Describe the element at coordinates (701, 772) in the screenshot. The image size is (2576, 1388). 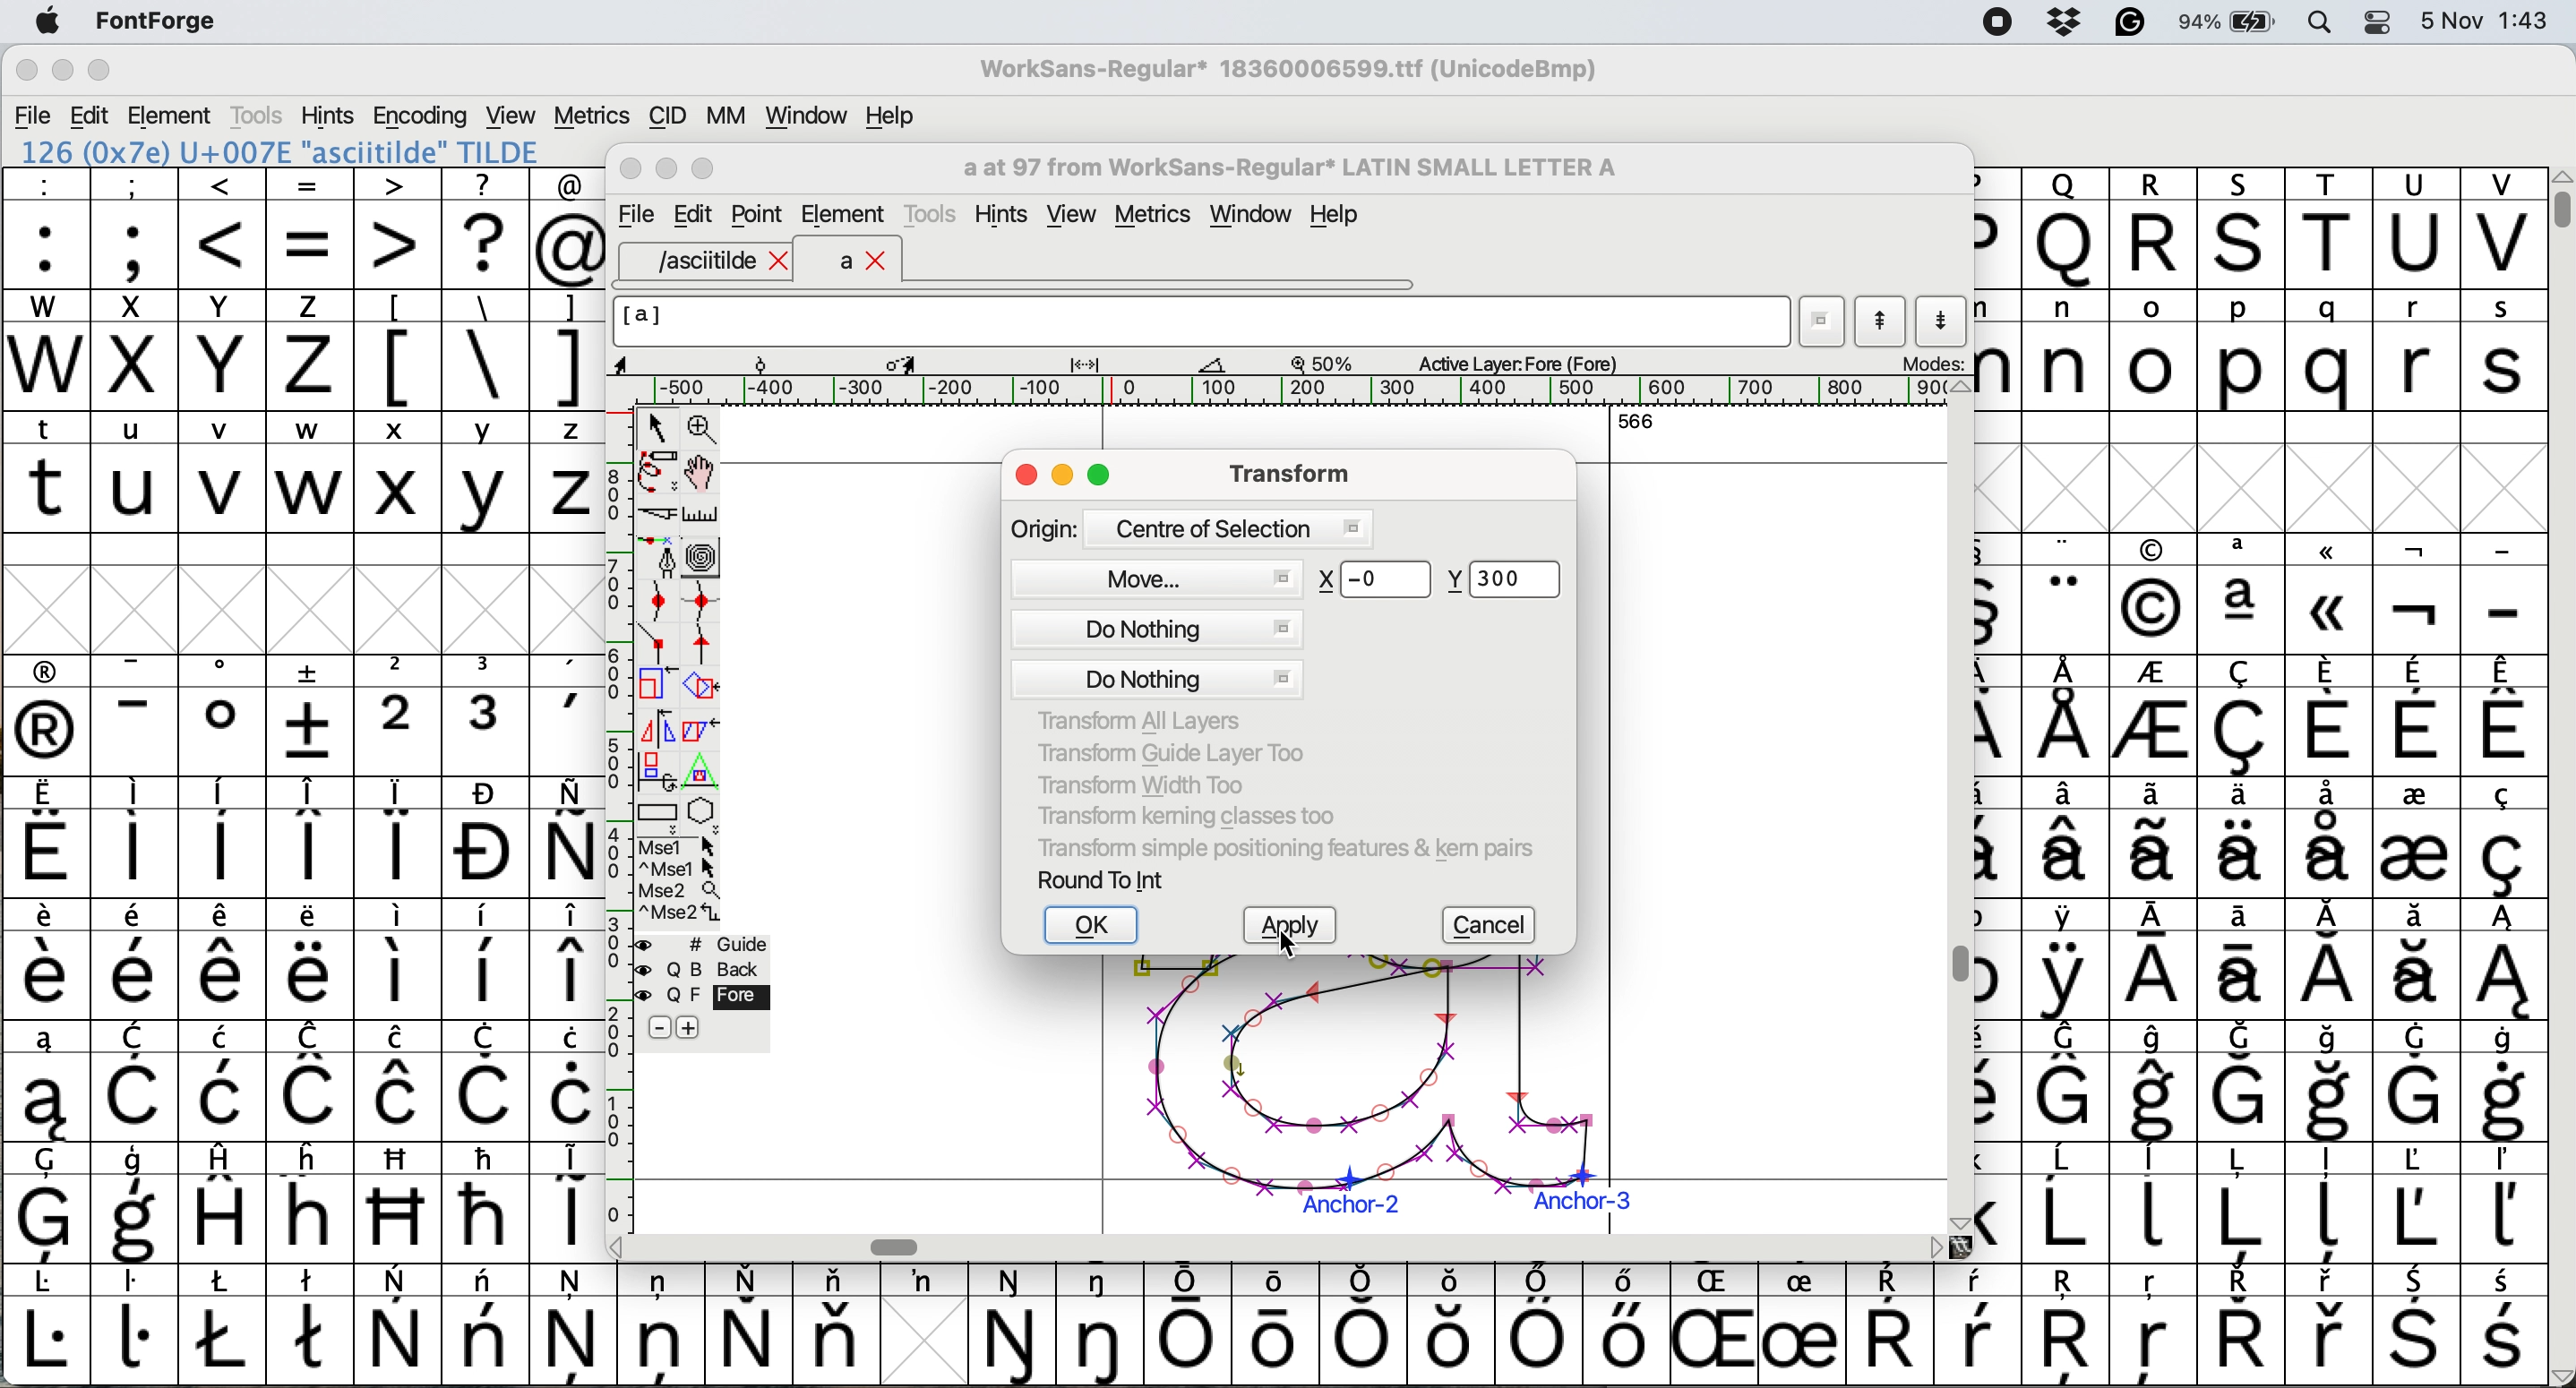
I see `perform a perspective transformation on selection` at that location.